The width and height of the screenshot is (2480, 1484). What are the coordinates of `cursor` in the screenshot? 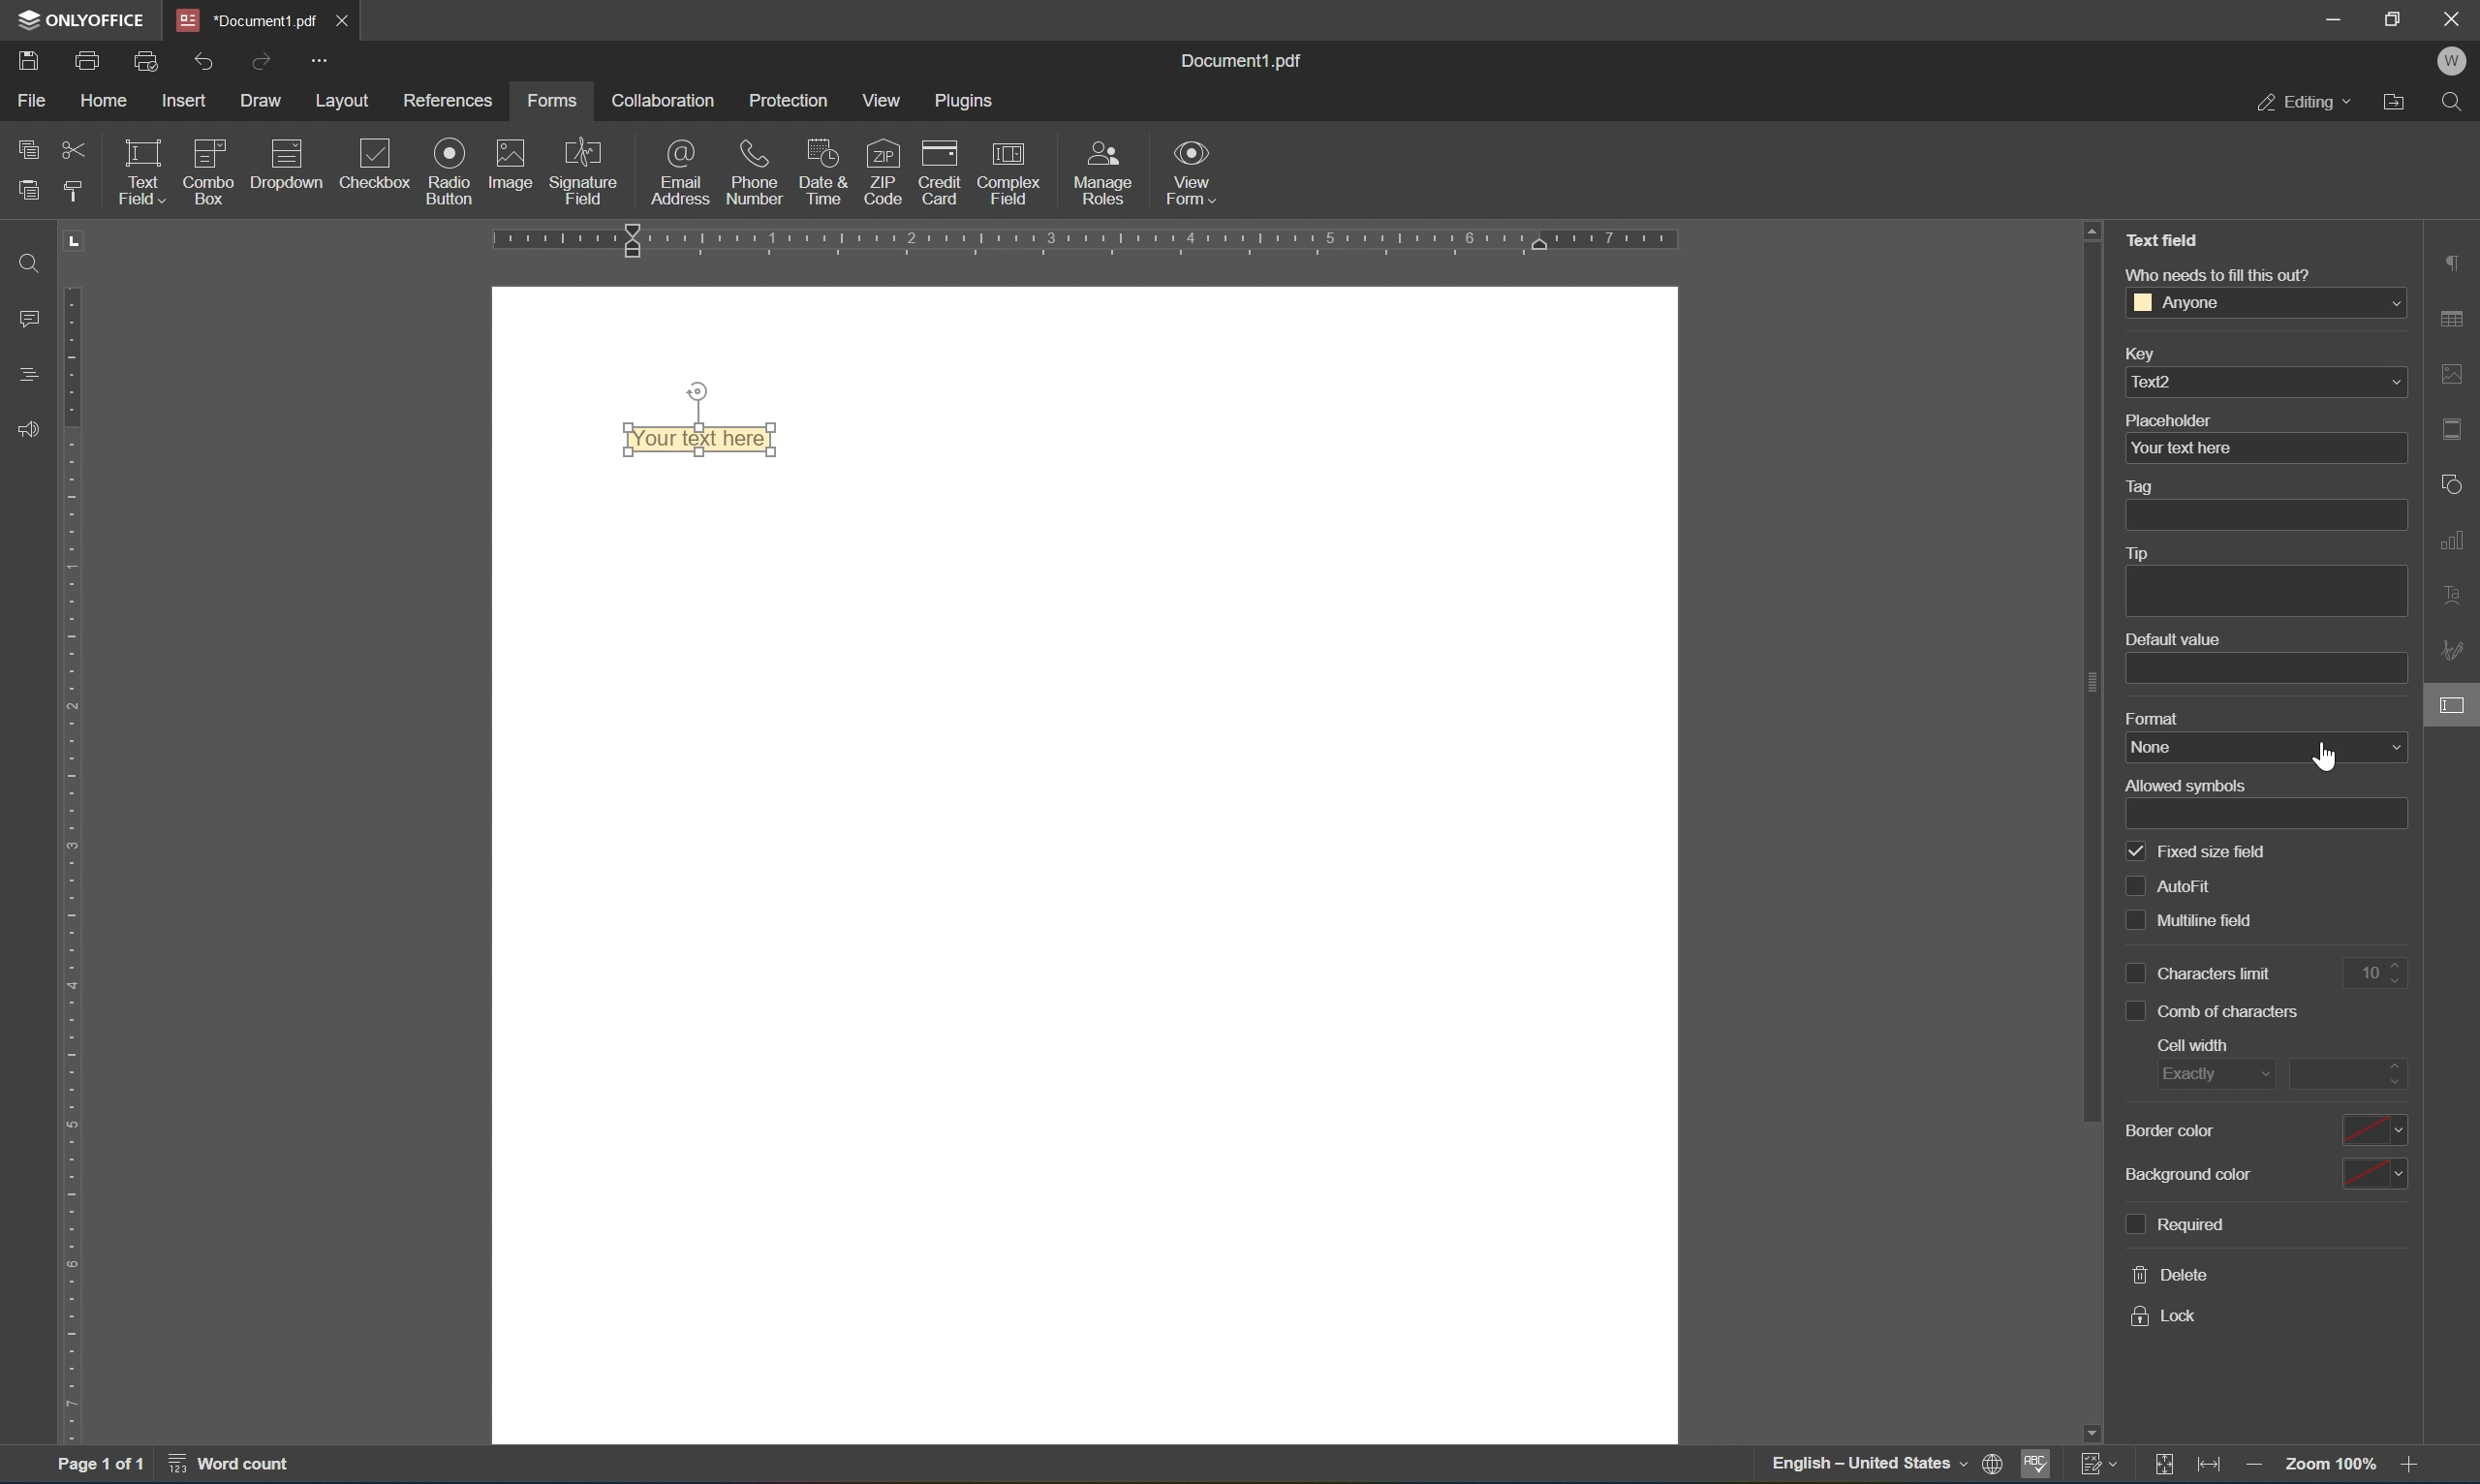 It's located at (2330, 756).